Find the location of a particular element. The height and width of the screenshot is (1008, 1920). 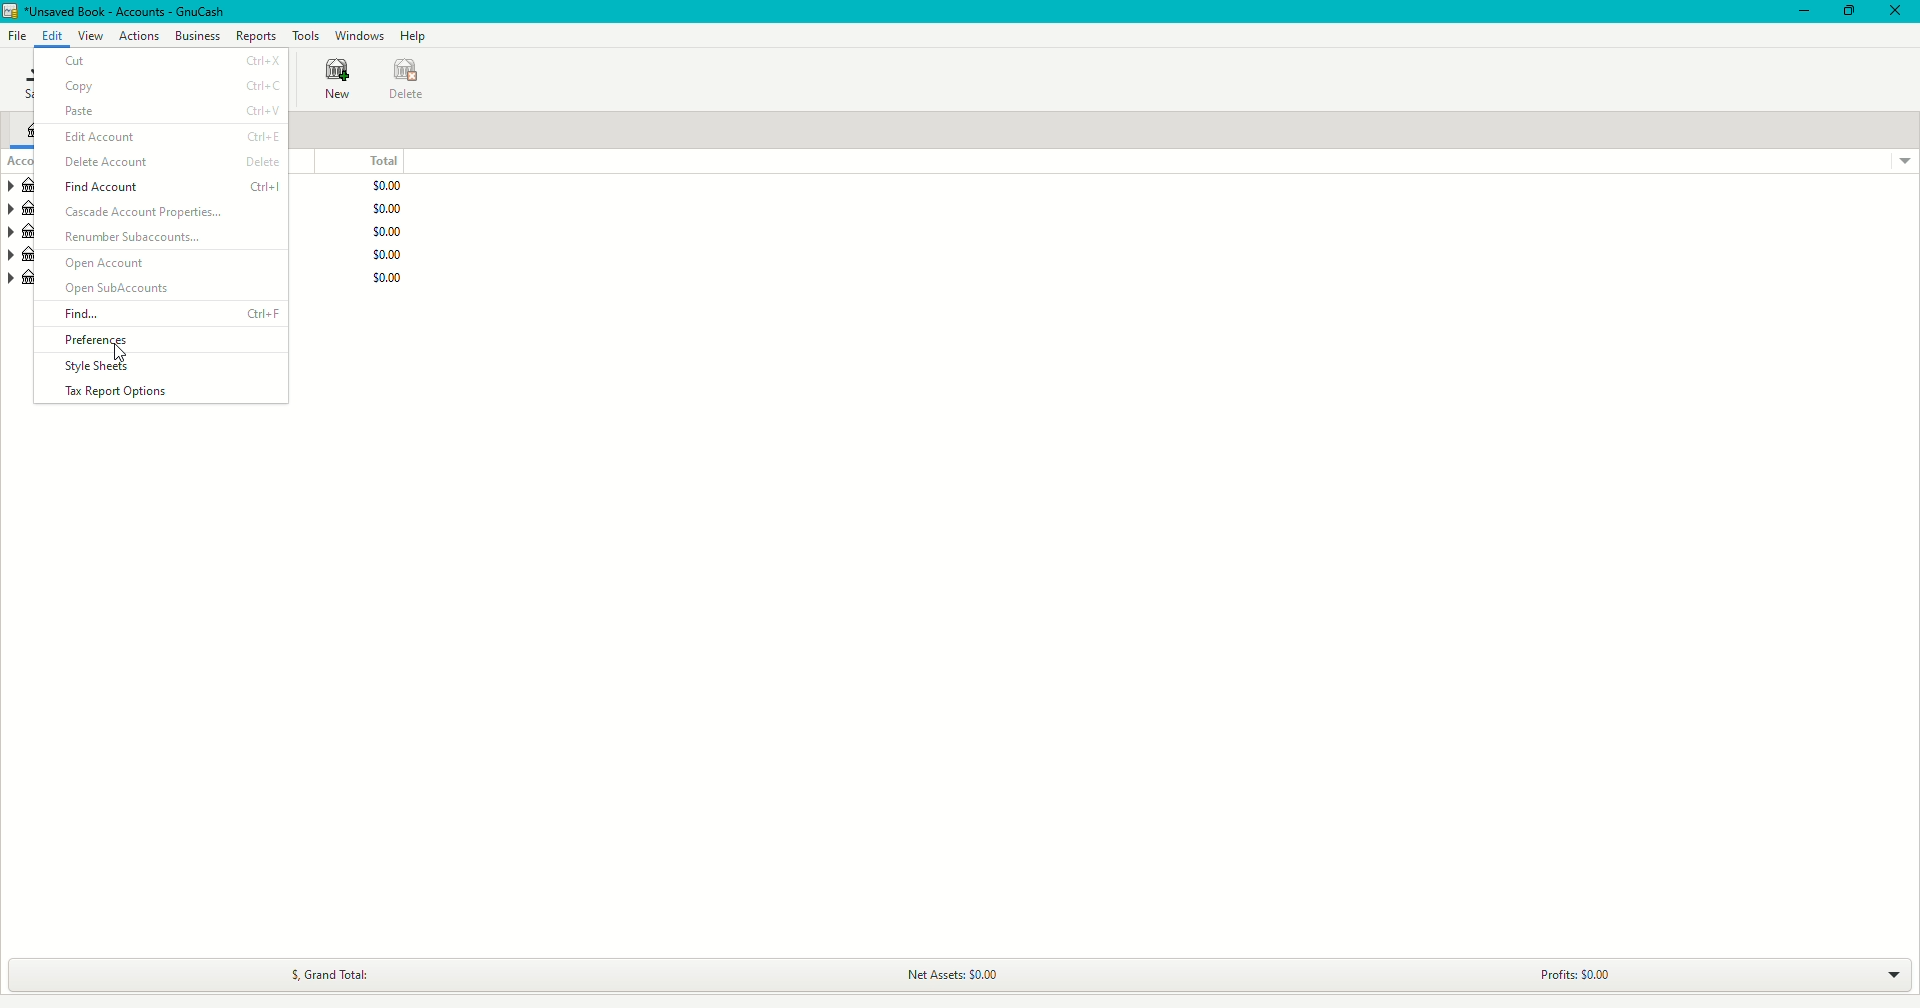

Reports is located at coordinates (256, 36).